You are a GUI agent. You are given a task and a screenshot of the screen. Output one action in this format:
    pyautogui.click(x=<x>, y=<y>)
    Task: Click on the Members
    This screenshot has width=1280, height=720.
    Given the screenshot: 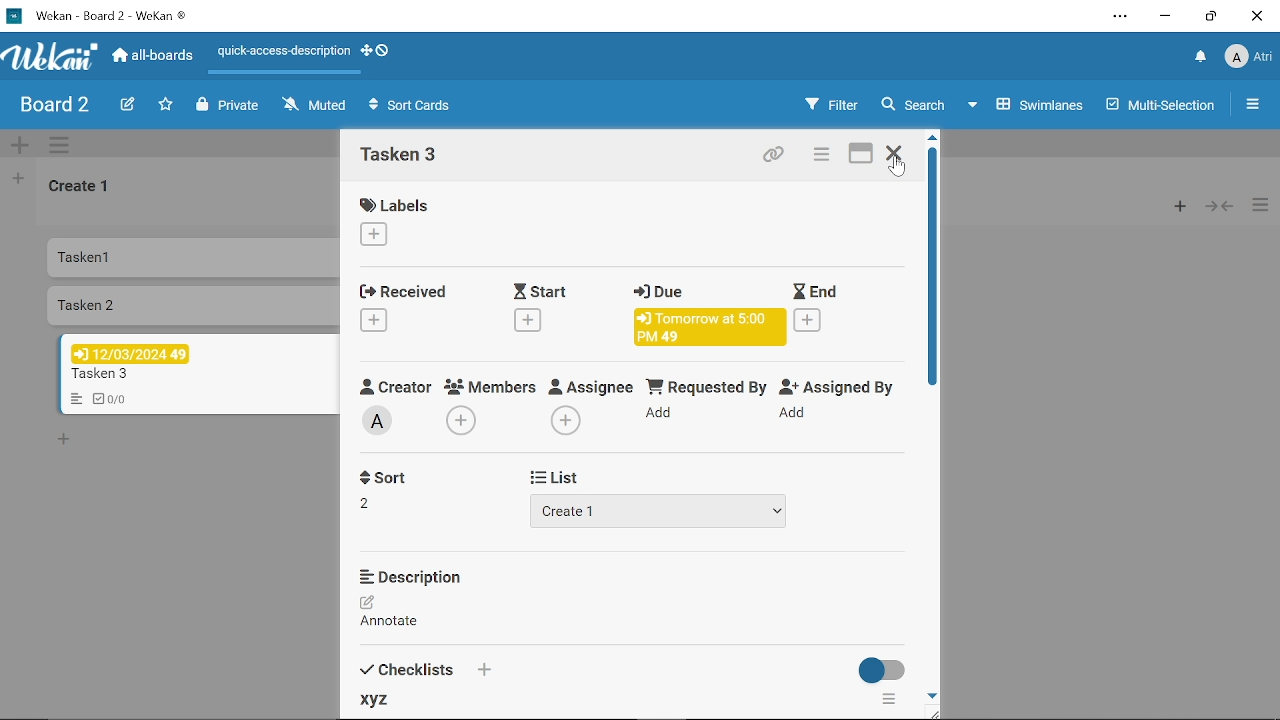 What is the action you would take?
    pyautogui.click(x=492, y=384)
    